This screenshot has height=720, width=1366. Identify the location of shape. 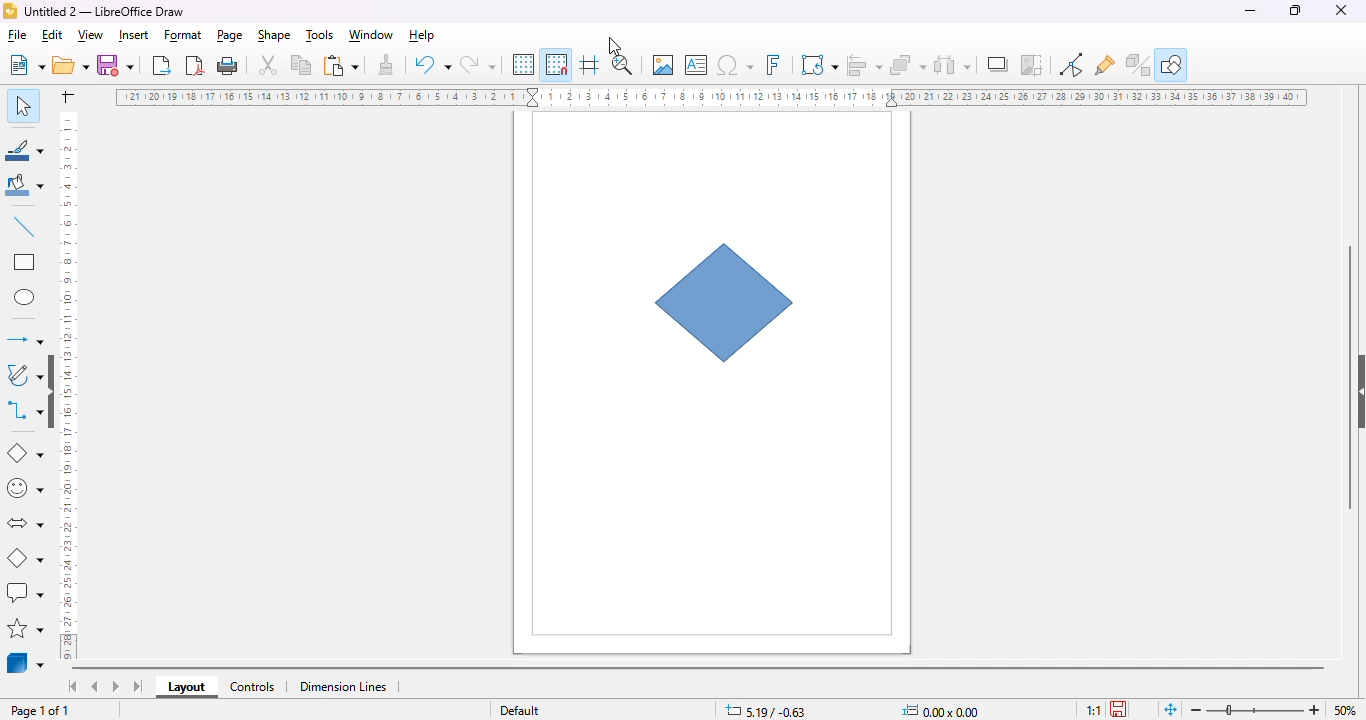
(275, 36).